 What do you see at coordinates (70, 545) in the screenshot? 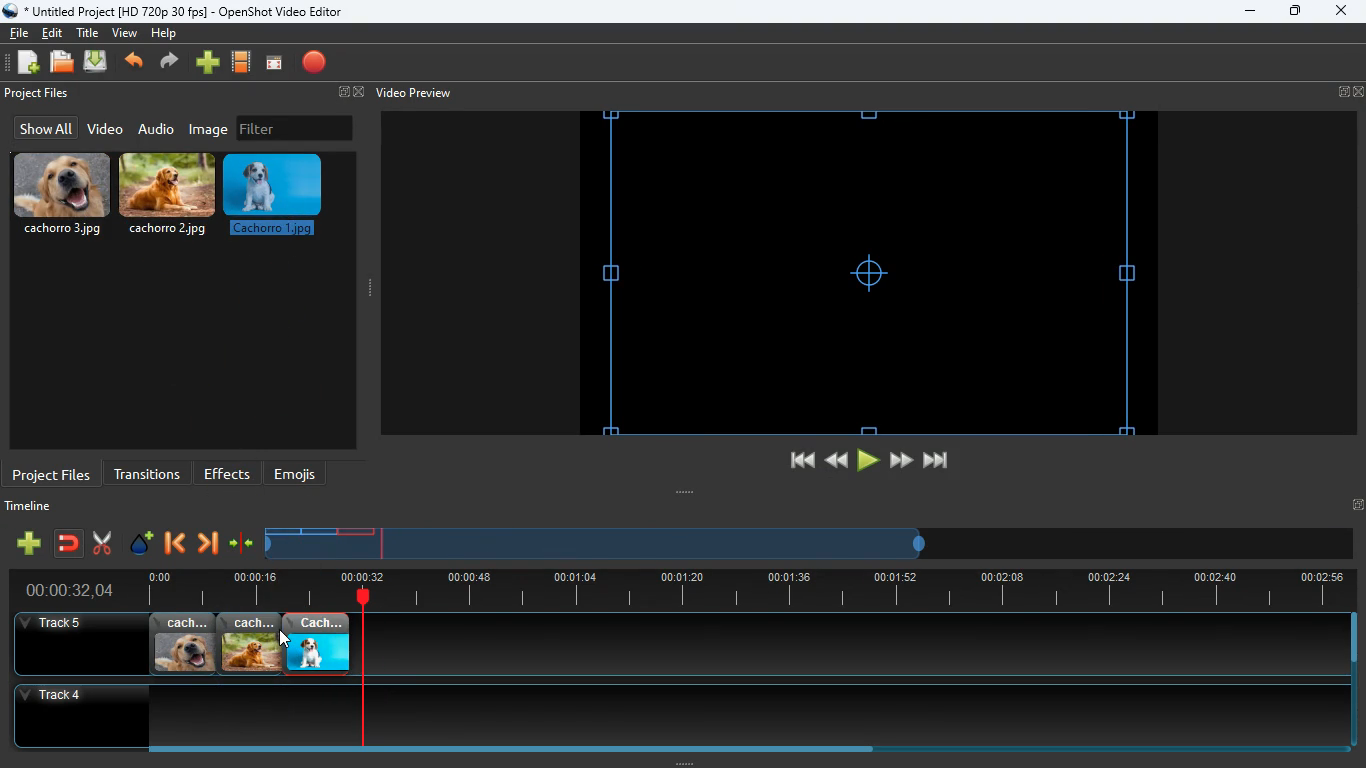
I see `join` at bounding box center [70, 545].